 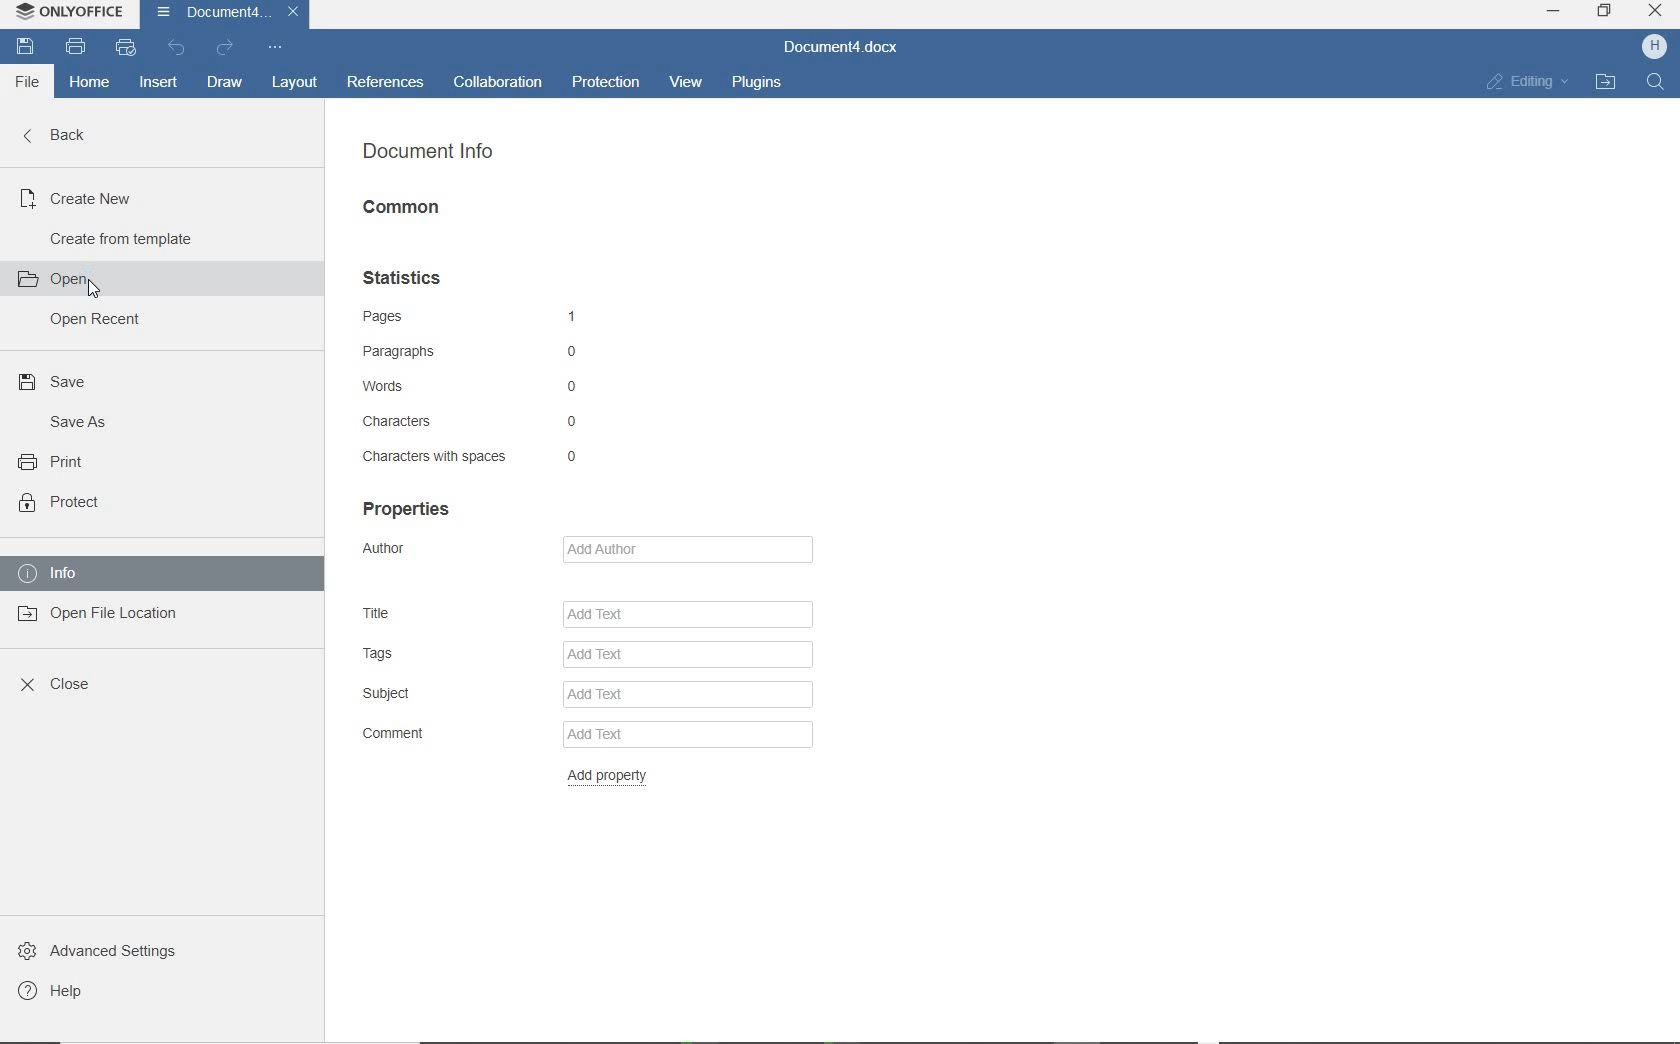 I want to click on Add Text, so click(x=697, y=614).